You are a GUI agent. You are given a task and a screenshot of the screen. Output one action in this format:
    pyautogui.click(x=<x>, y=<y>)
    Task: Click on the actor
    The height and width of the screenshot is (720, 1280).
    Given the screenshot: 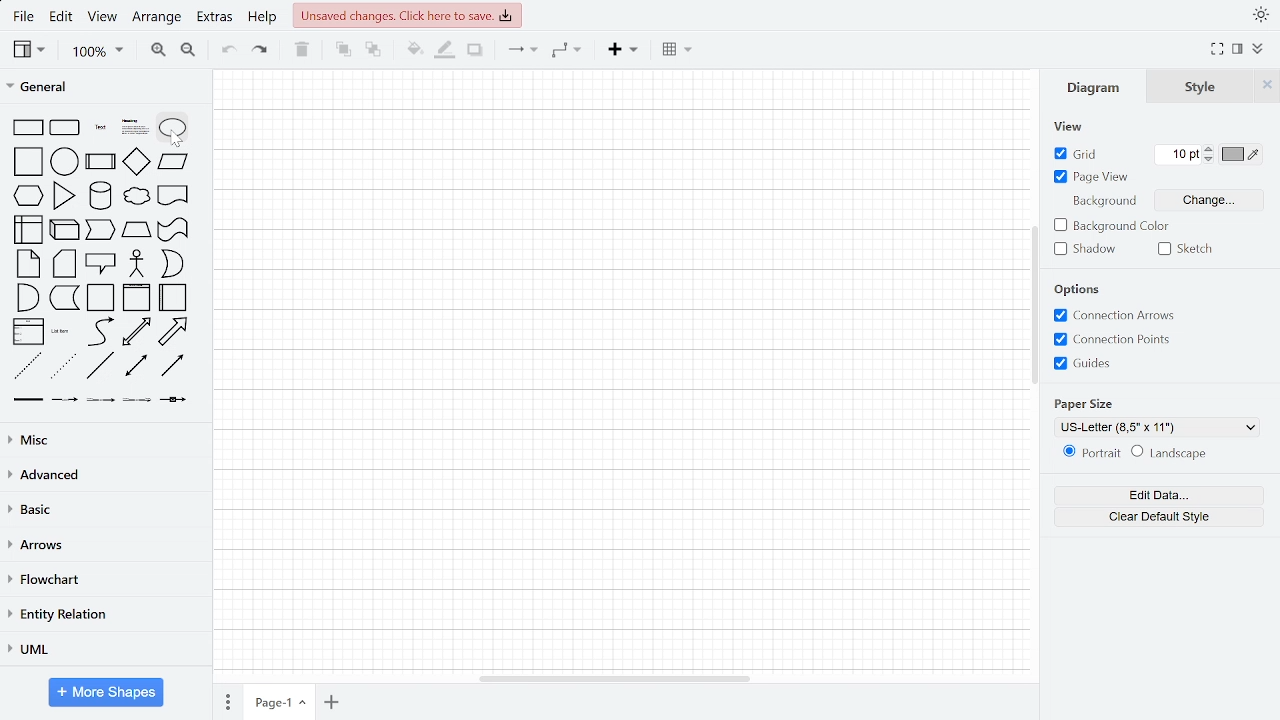 What is the action you would take?
    pyautogui.click(x=136, y=263)
    